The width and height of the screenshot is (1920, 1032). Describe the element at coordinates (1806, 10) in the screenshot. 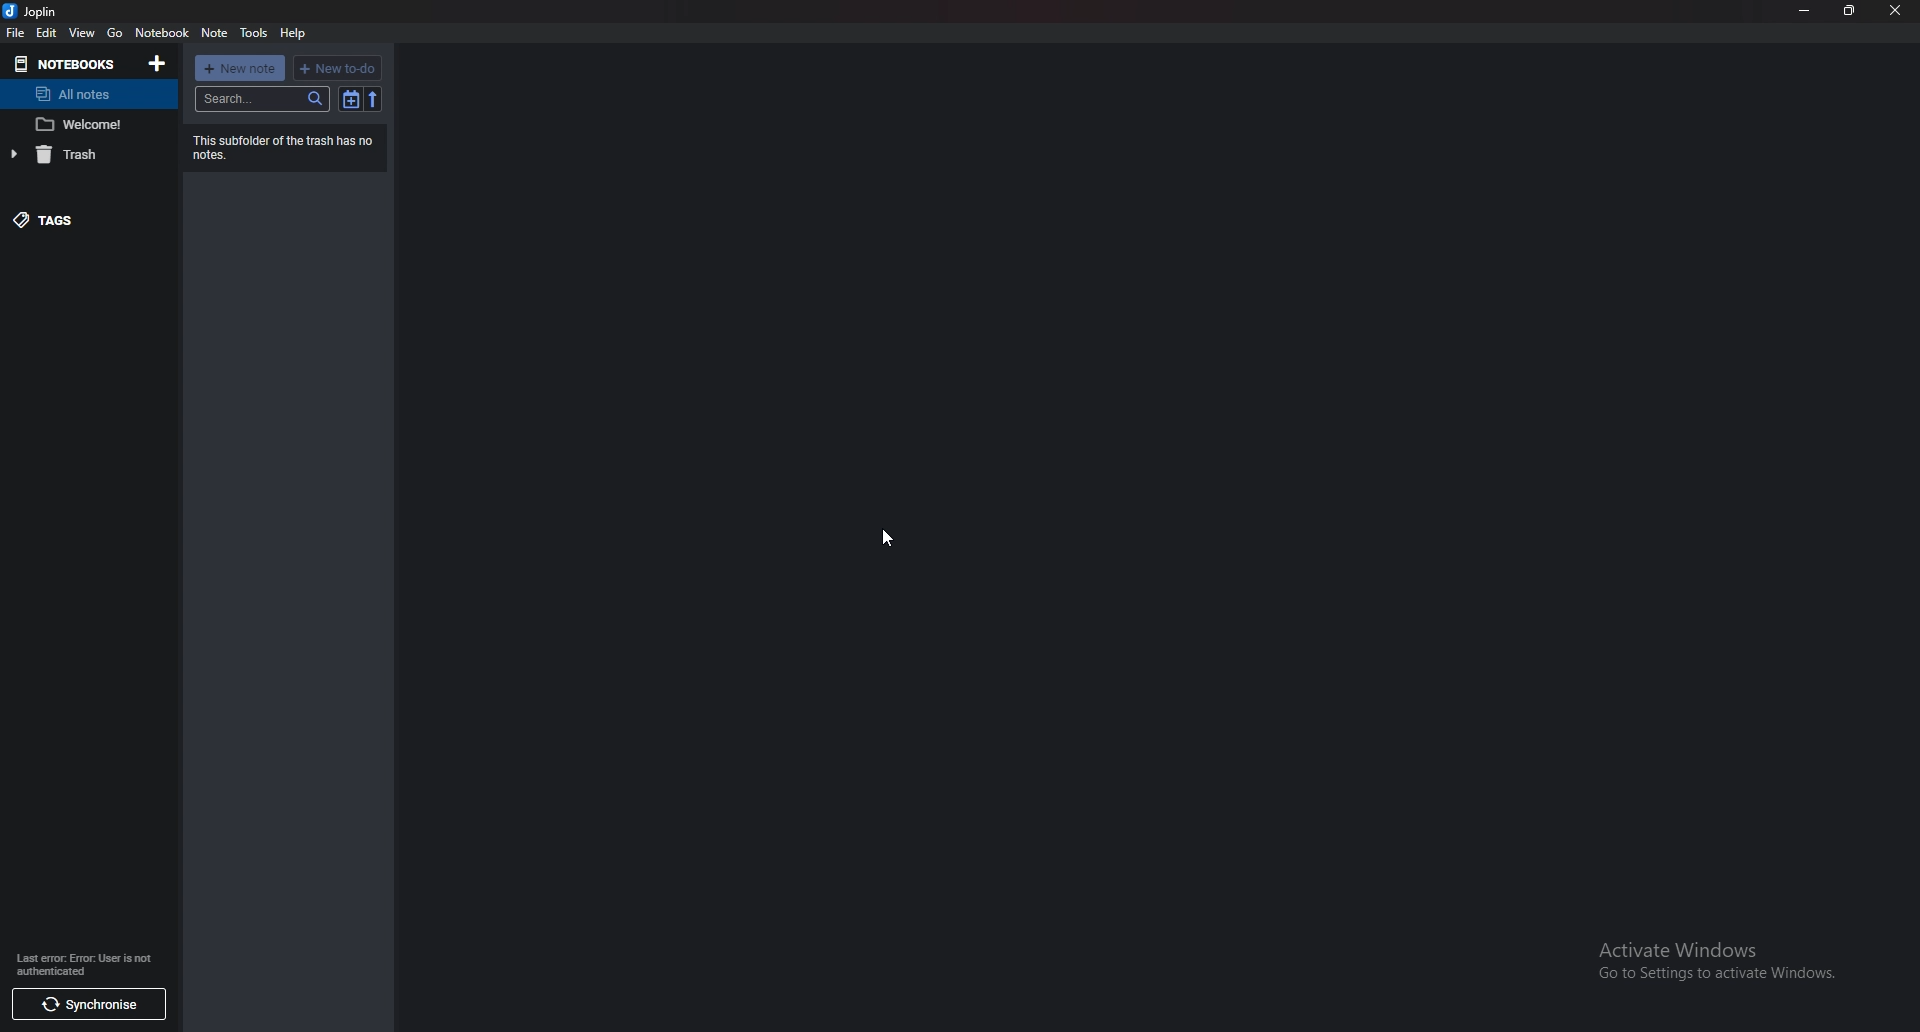

I see `minimize` at that location.